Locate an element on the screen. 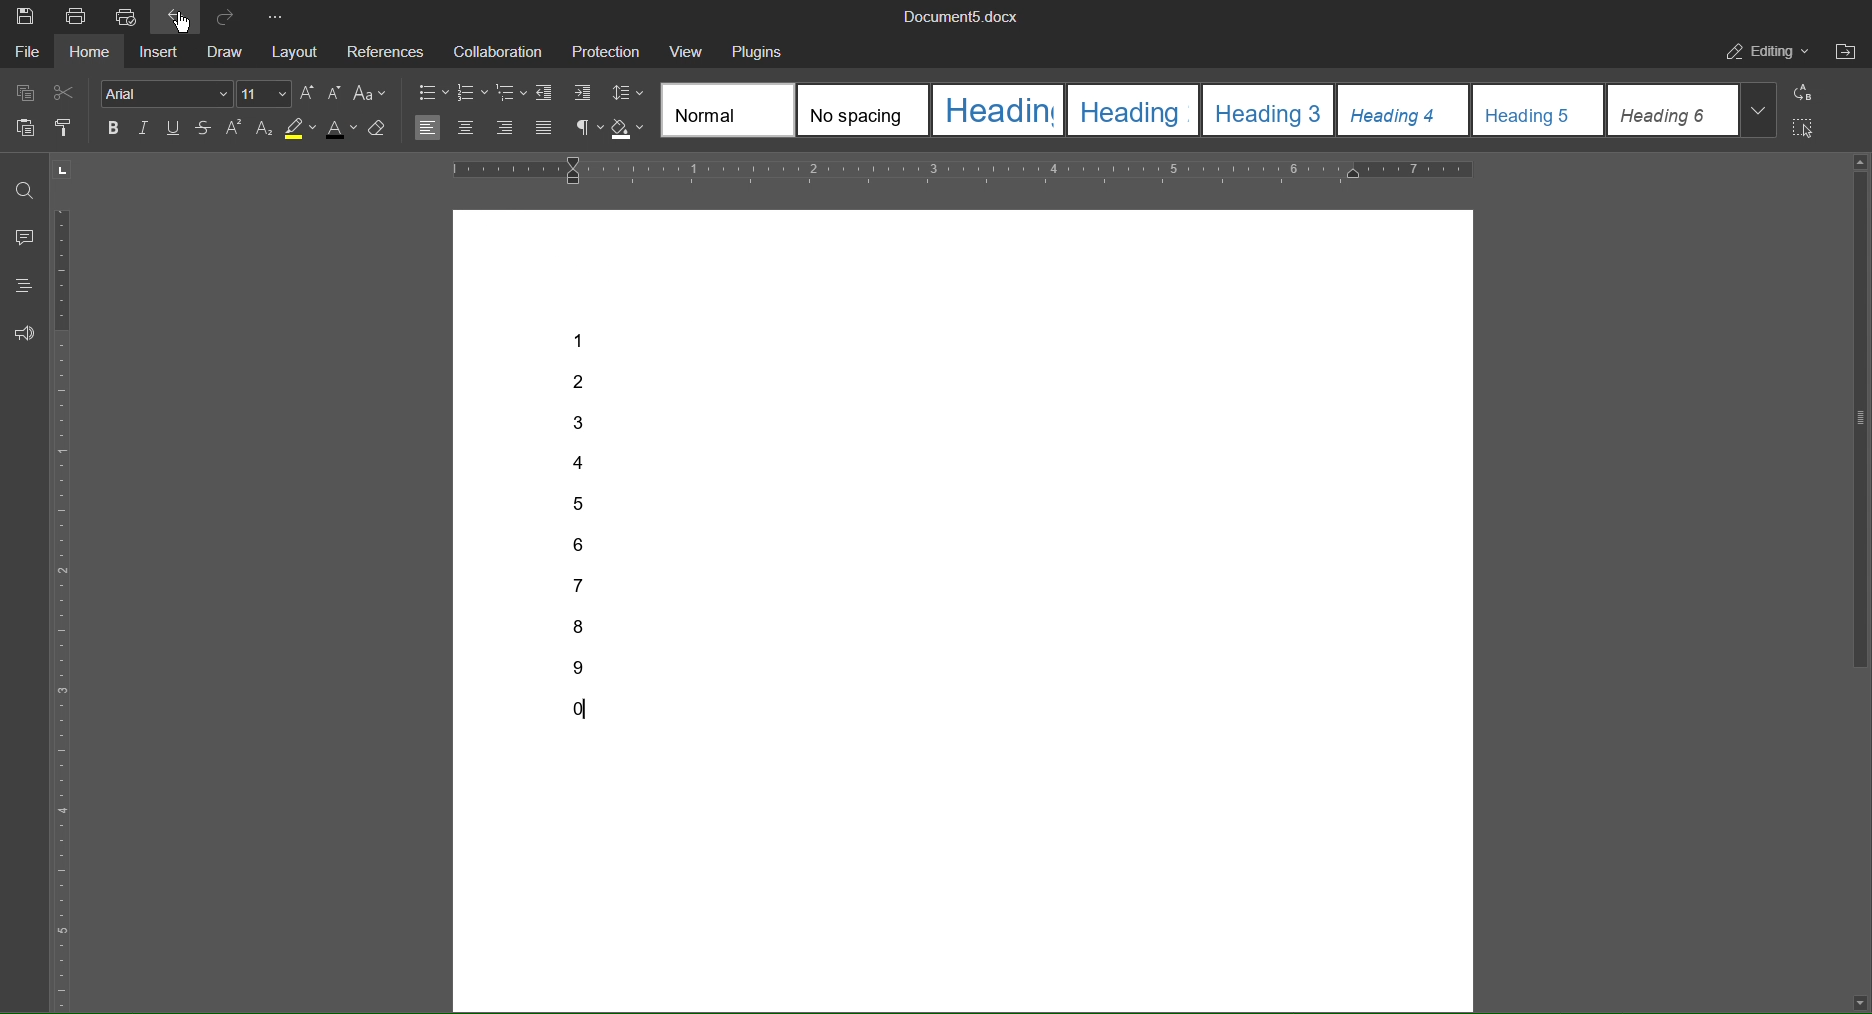 This screenshot has width=1872, height=1014. Undo is located at coordinates (177, 16).